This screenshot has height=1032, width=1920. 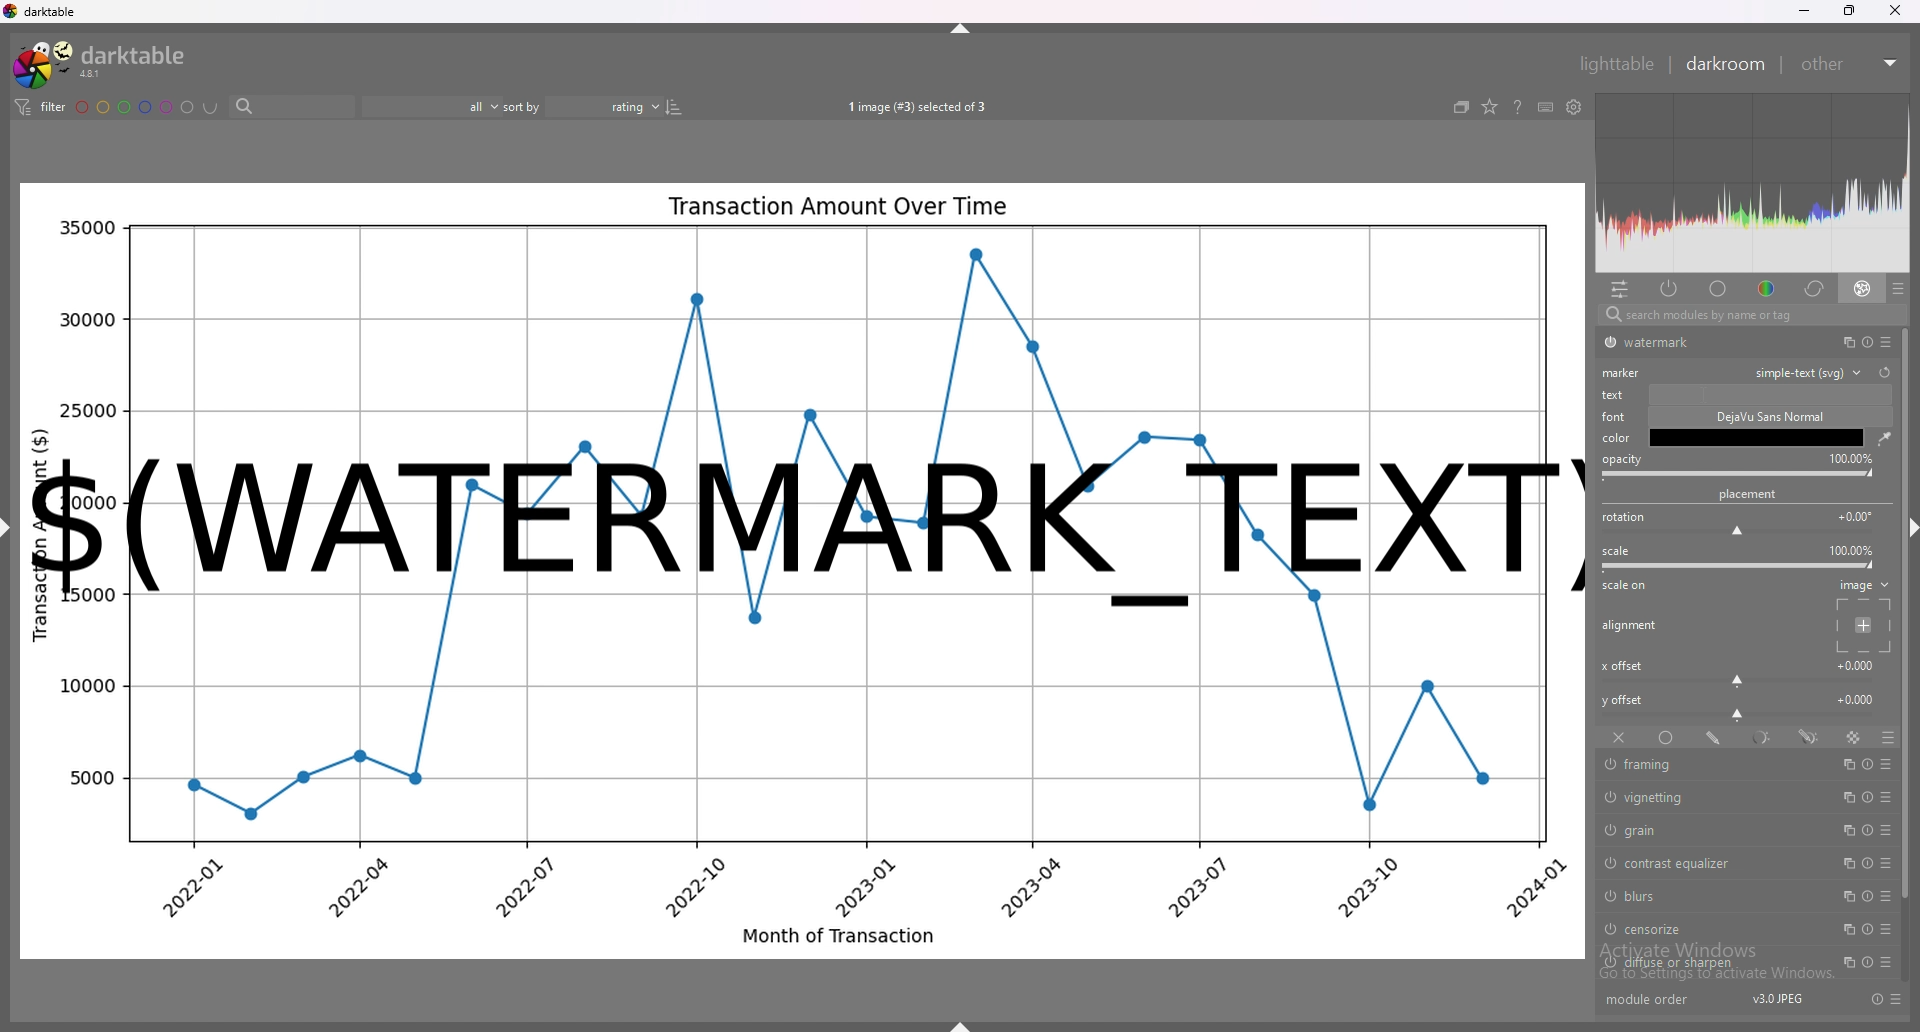 What do you see at coordinates (1868, 929) in the screenshot?
I see `reset` at bounding box center [1868, 929].